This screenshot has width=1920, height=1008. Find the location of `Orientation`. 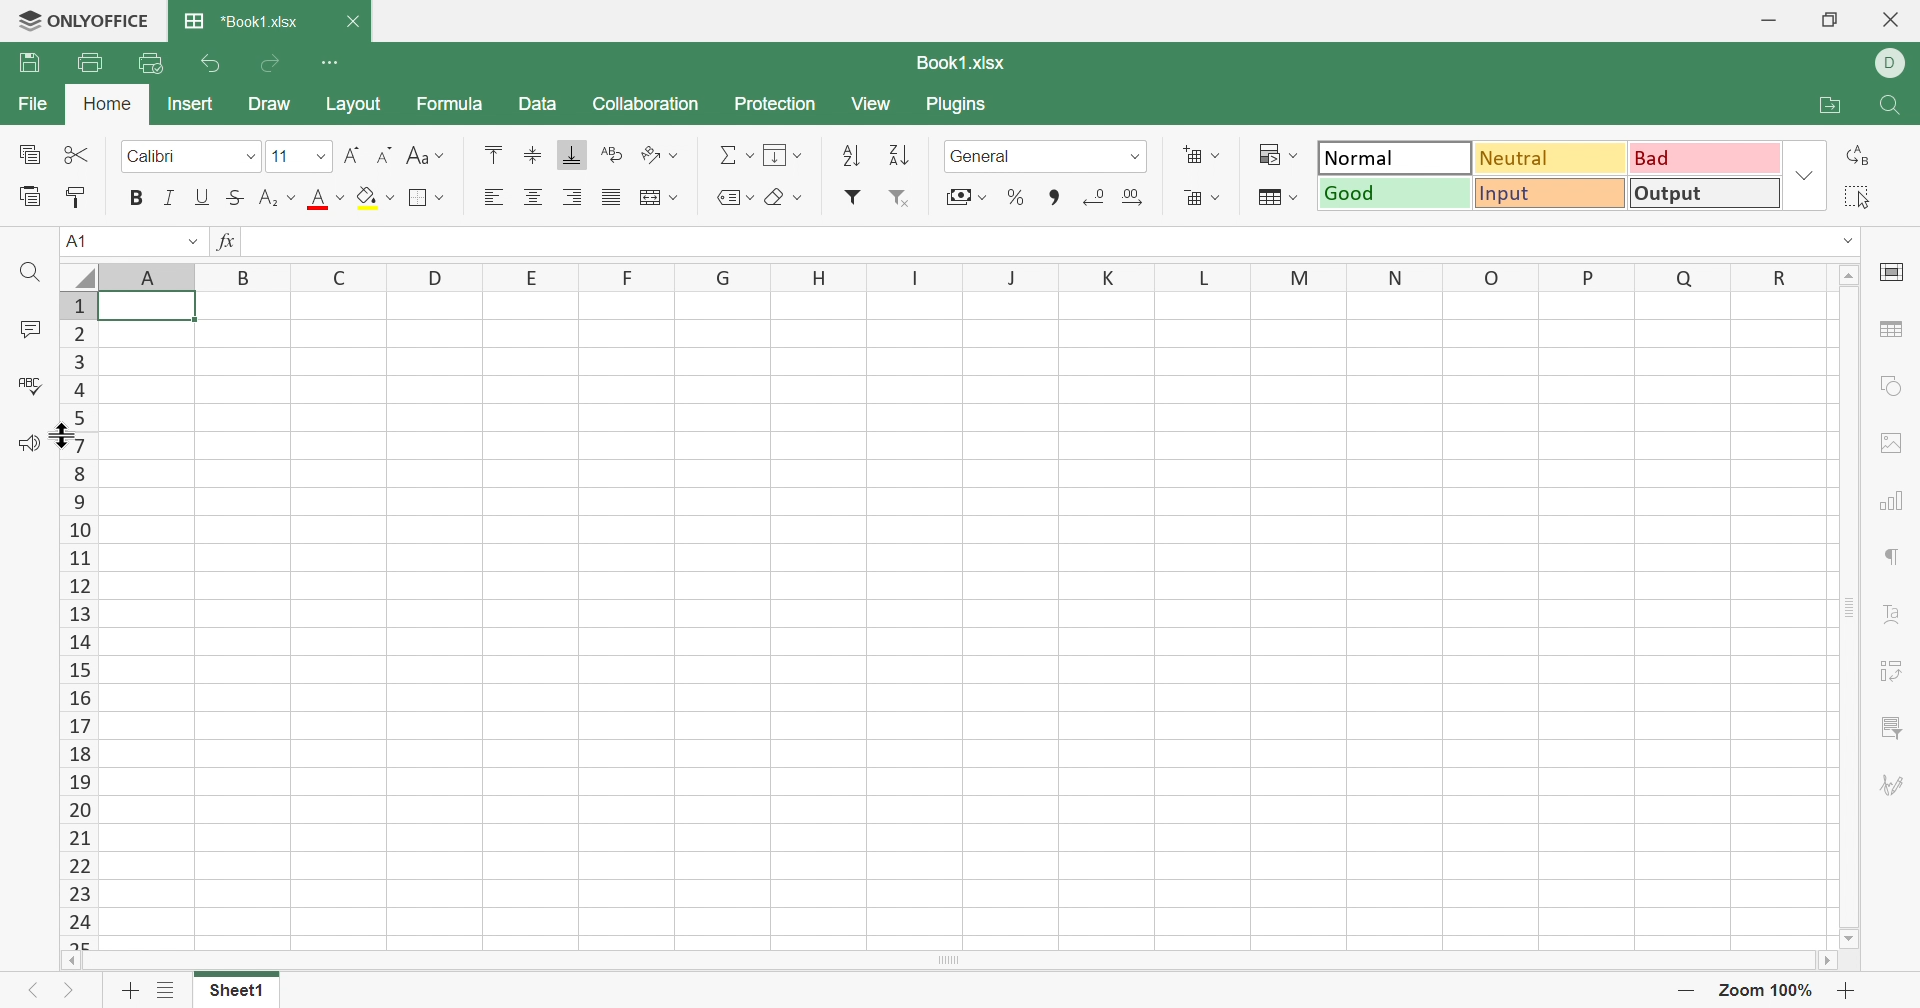

Orientation is located at coordinates (663, 151).